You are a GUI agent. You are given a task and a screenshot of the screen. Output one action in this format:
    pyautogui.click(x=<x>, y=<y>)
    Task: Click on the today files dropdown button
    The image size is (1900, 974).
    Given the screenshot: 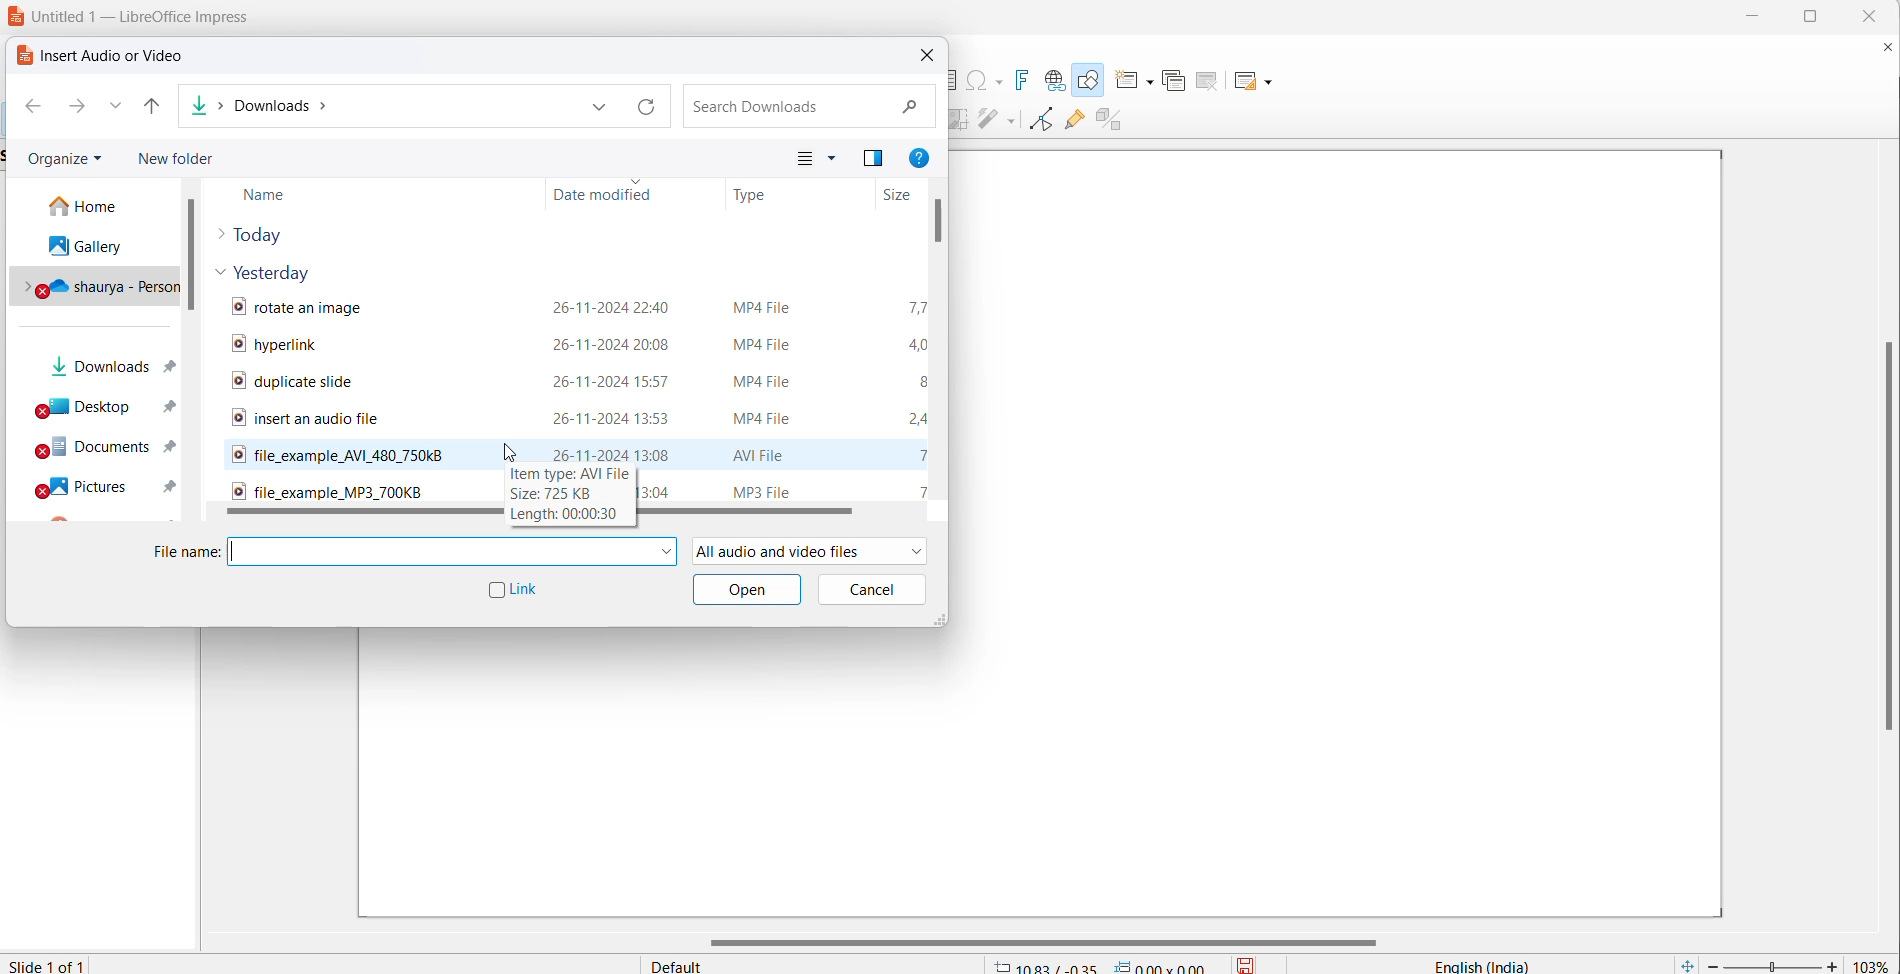 What is the action you would take?
    pyautogui.click(x=260, y=237)
    